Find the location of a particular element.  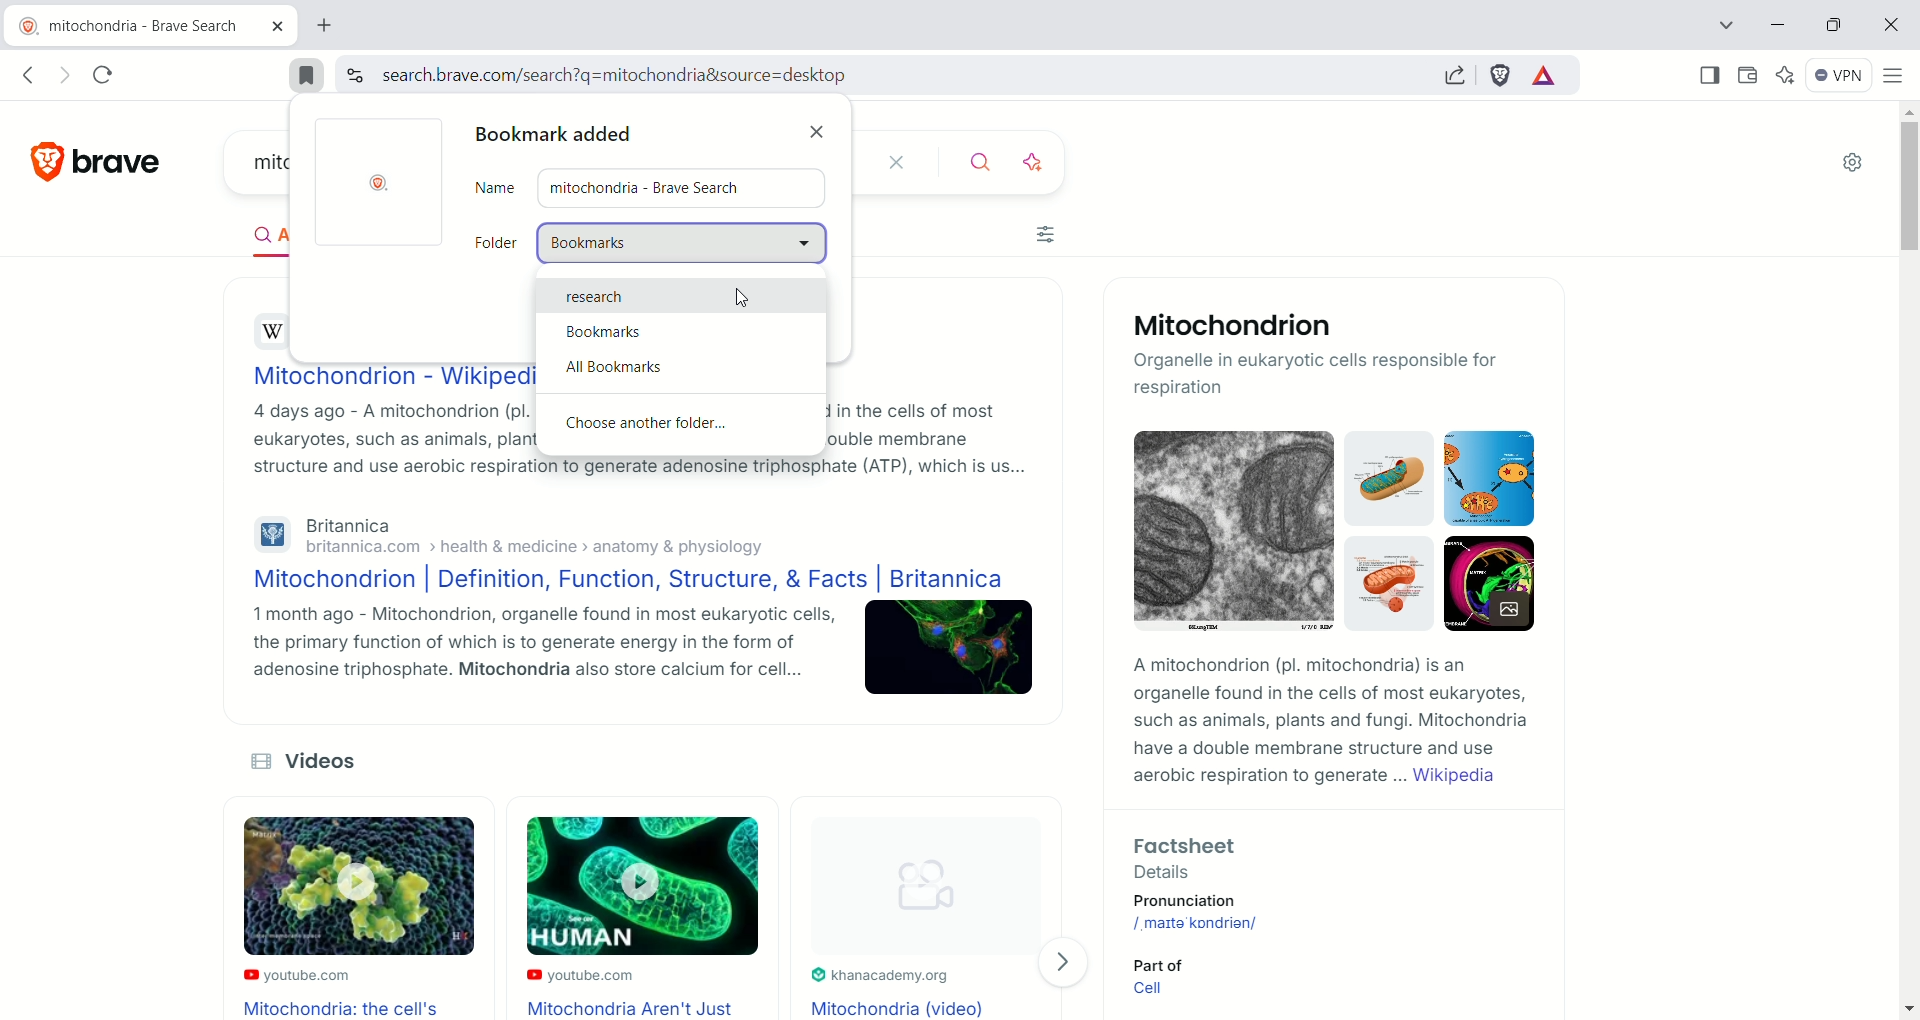

close is located at coordinates (821, 126).